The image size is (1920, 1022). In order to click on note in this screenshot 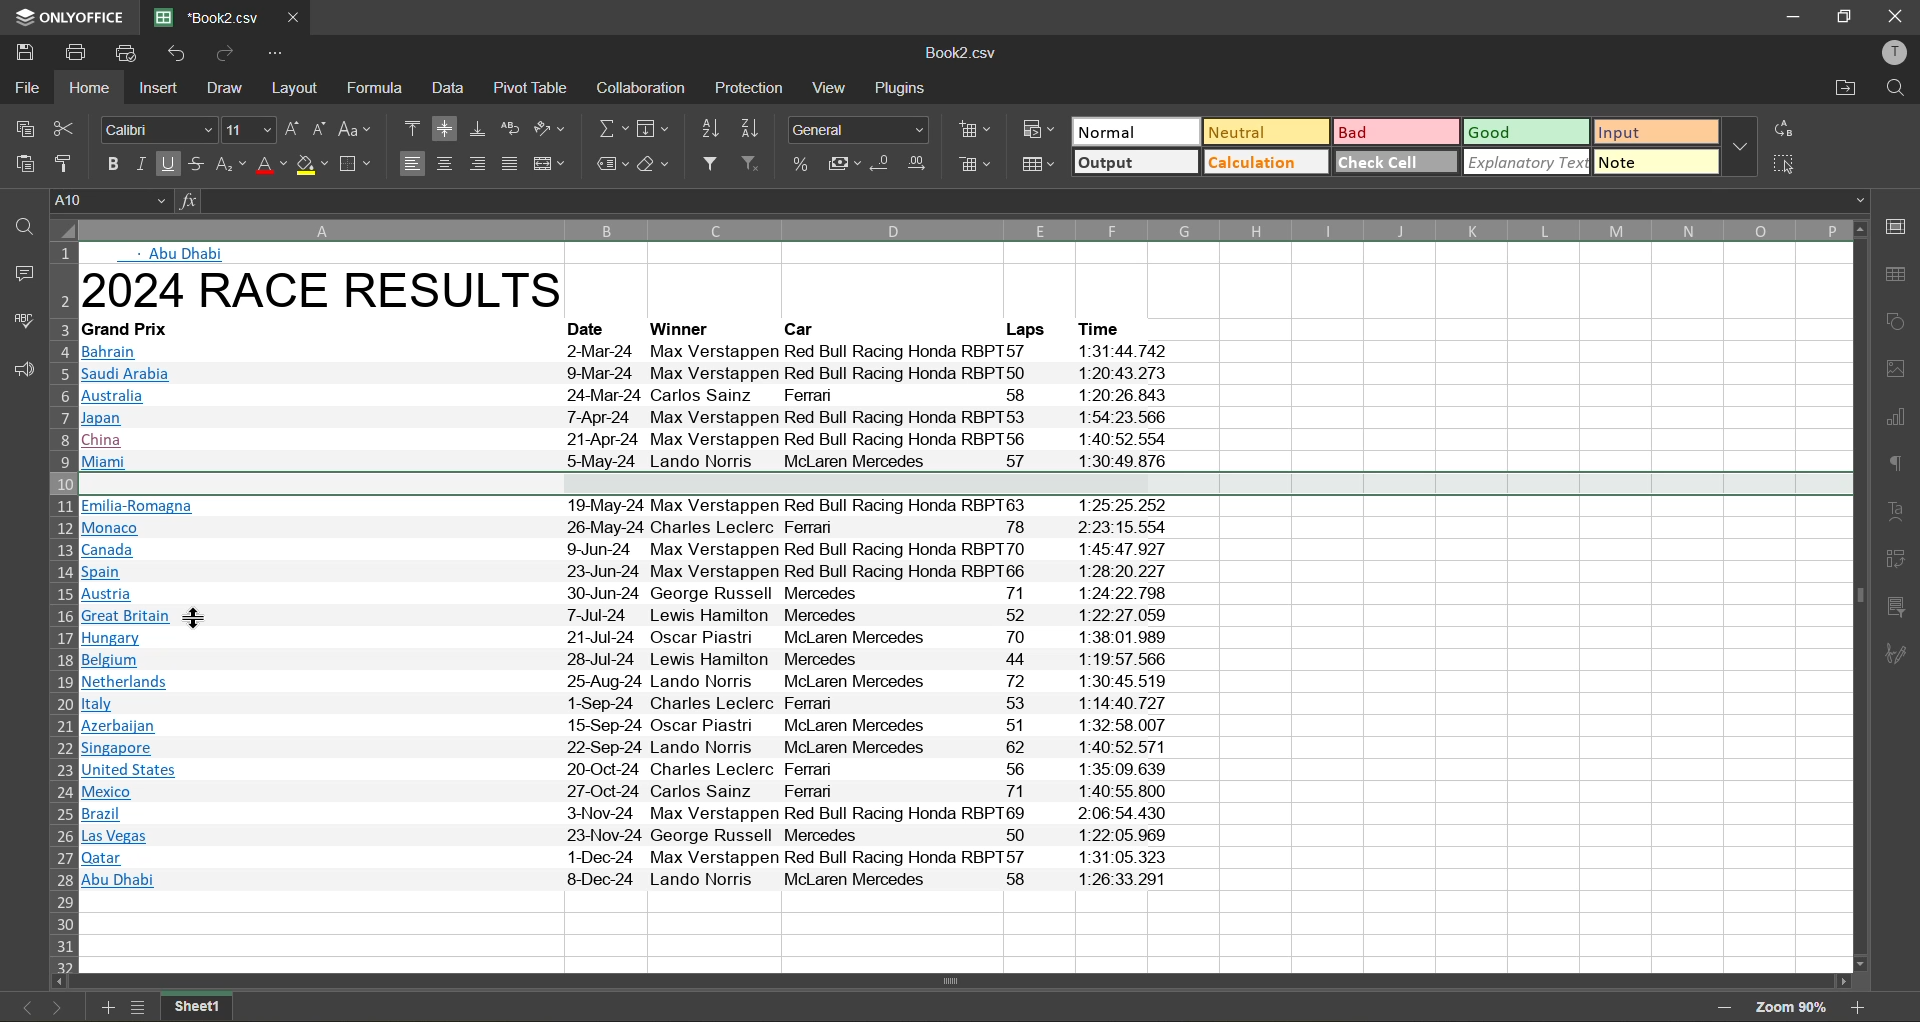, I will do `click(1654, 161)`.